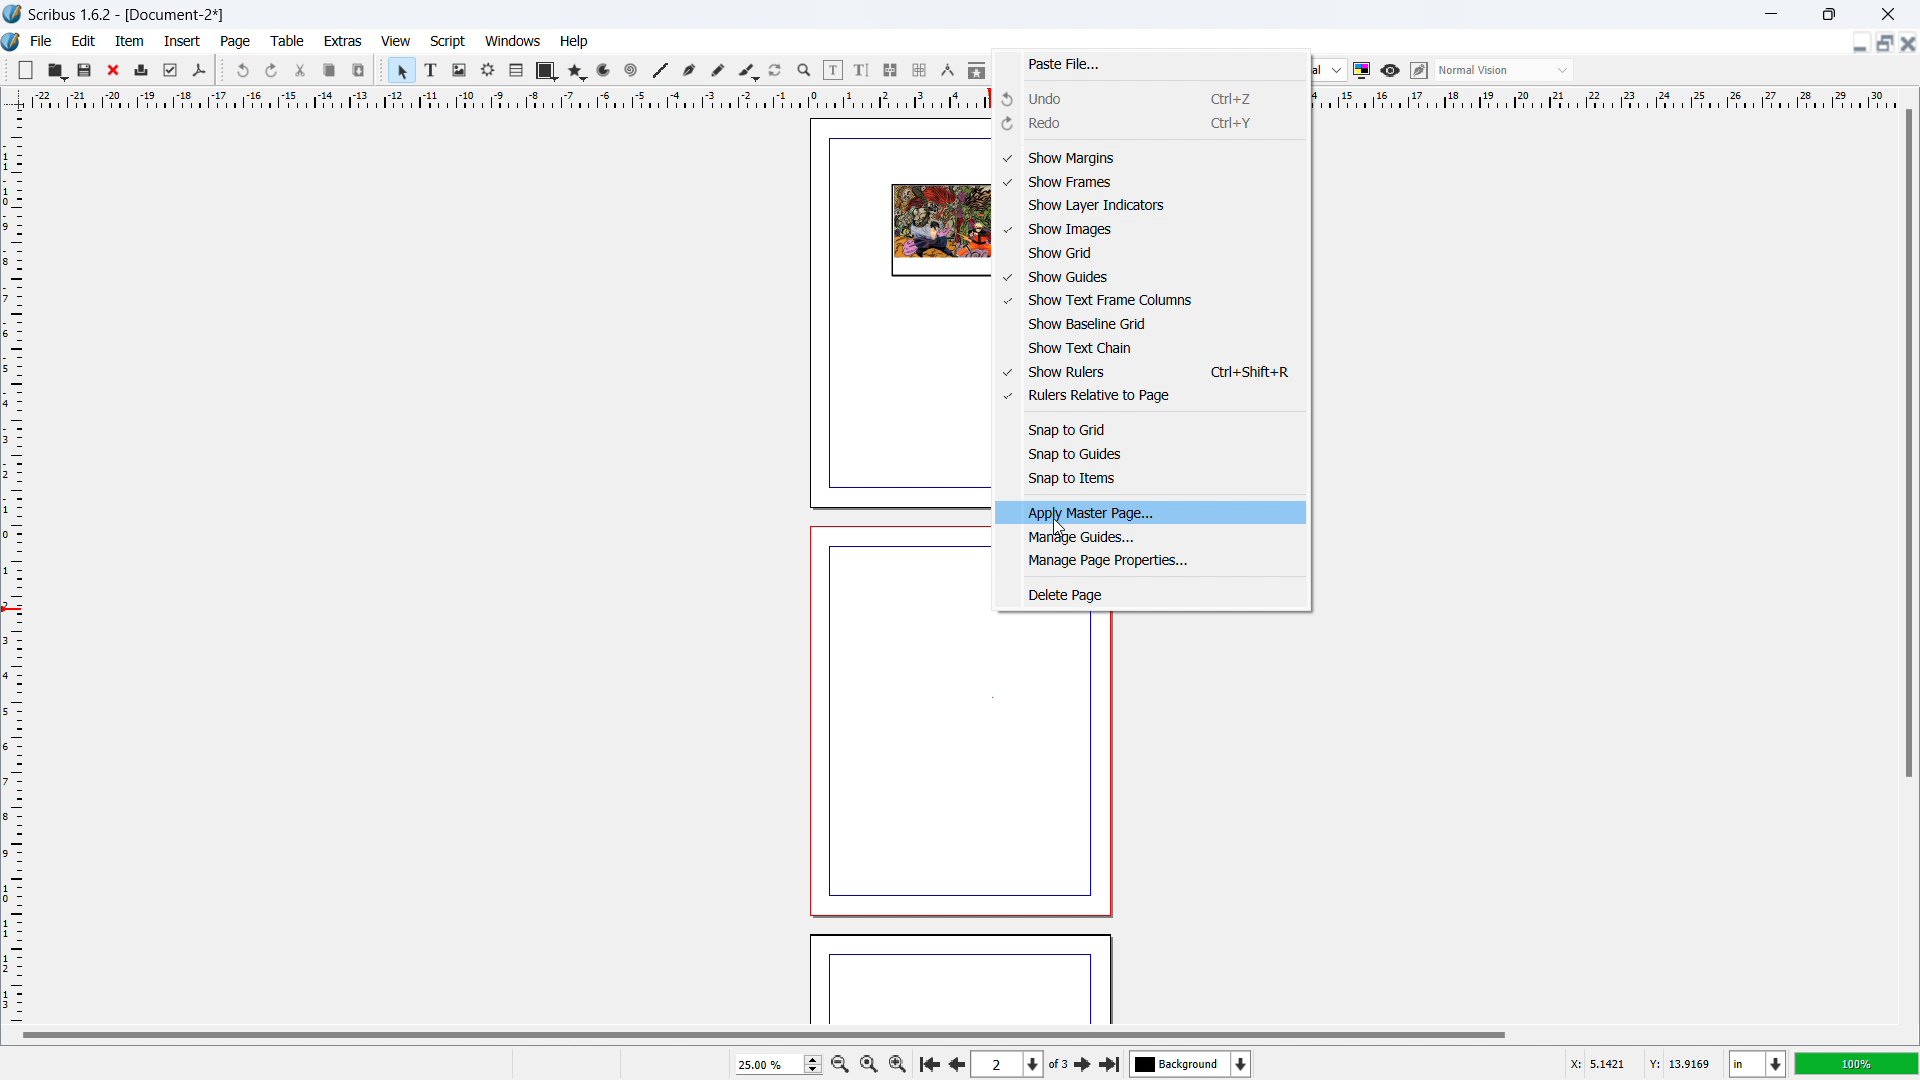  What do you see at coordinates (184, 41) in the screenshot?
I see `insert` at bounding box center [184, 41].